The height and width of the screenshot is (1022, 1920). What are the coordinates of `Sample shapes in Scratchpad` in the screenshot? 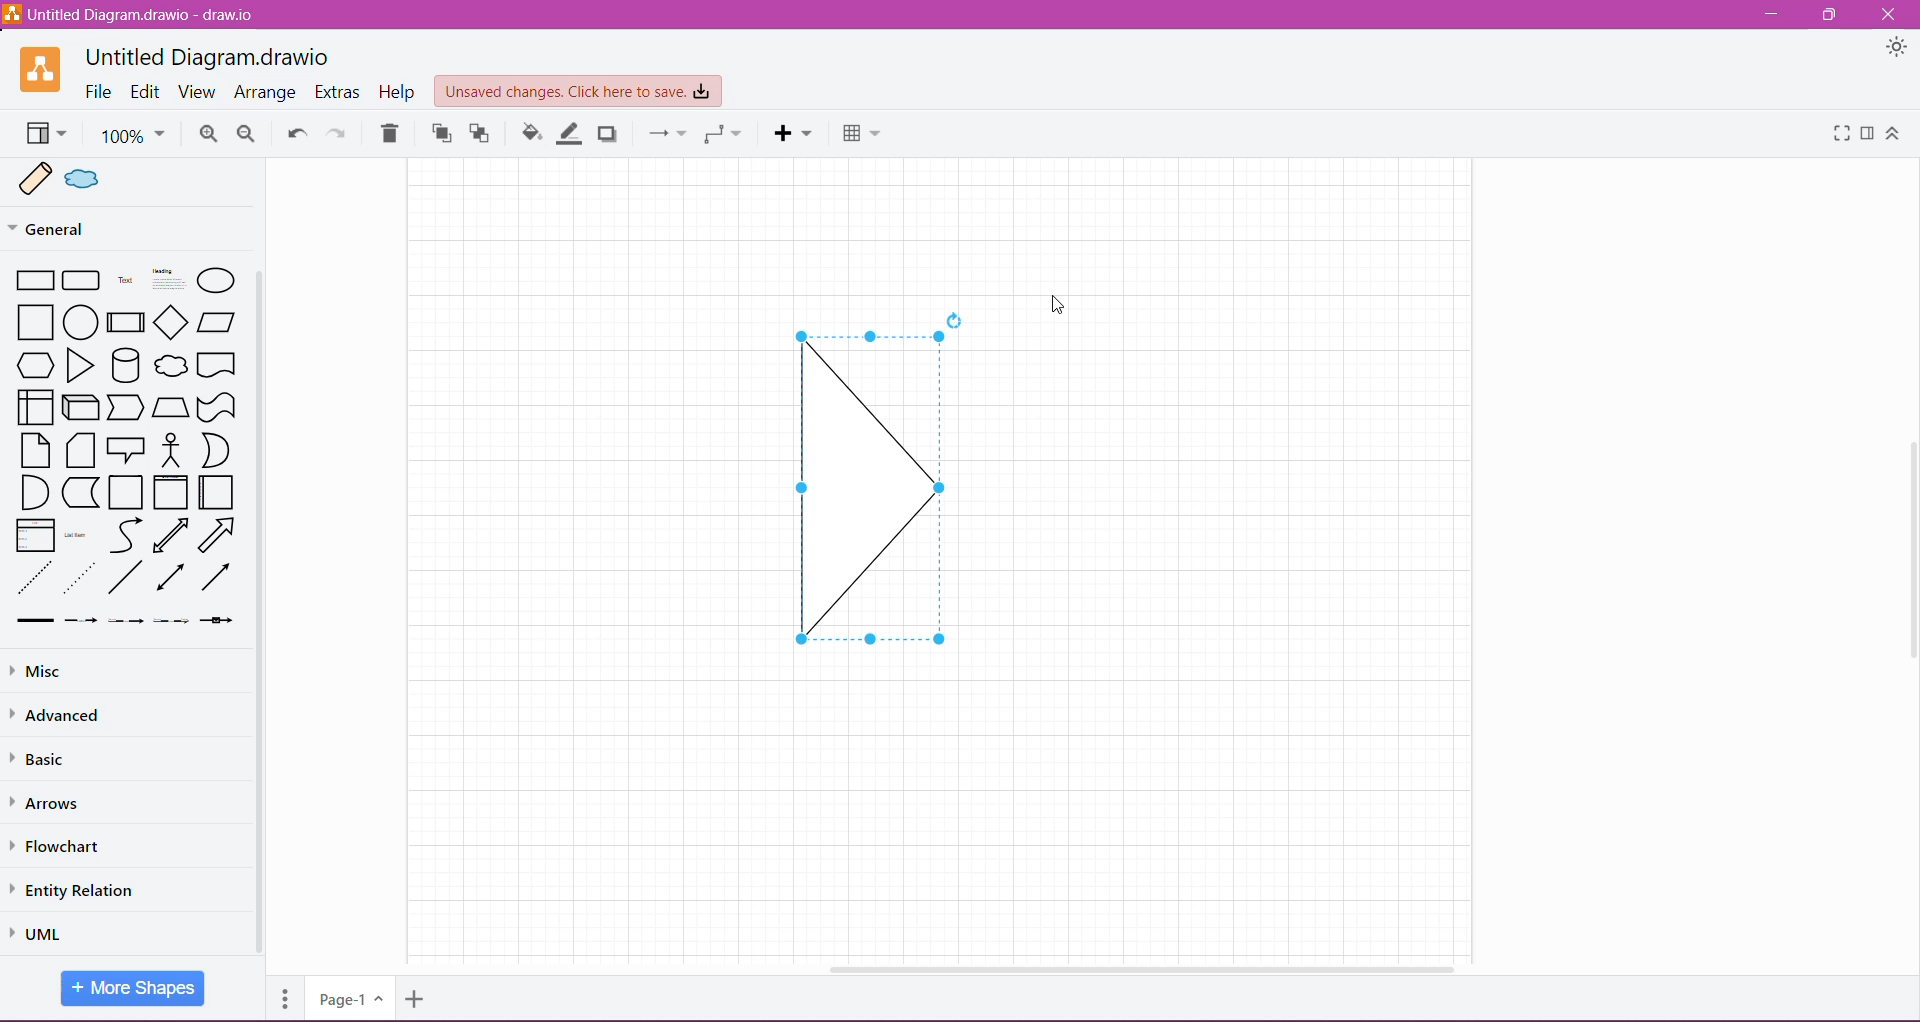 It's located at (134, 180).